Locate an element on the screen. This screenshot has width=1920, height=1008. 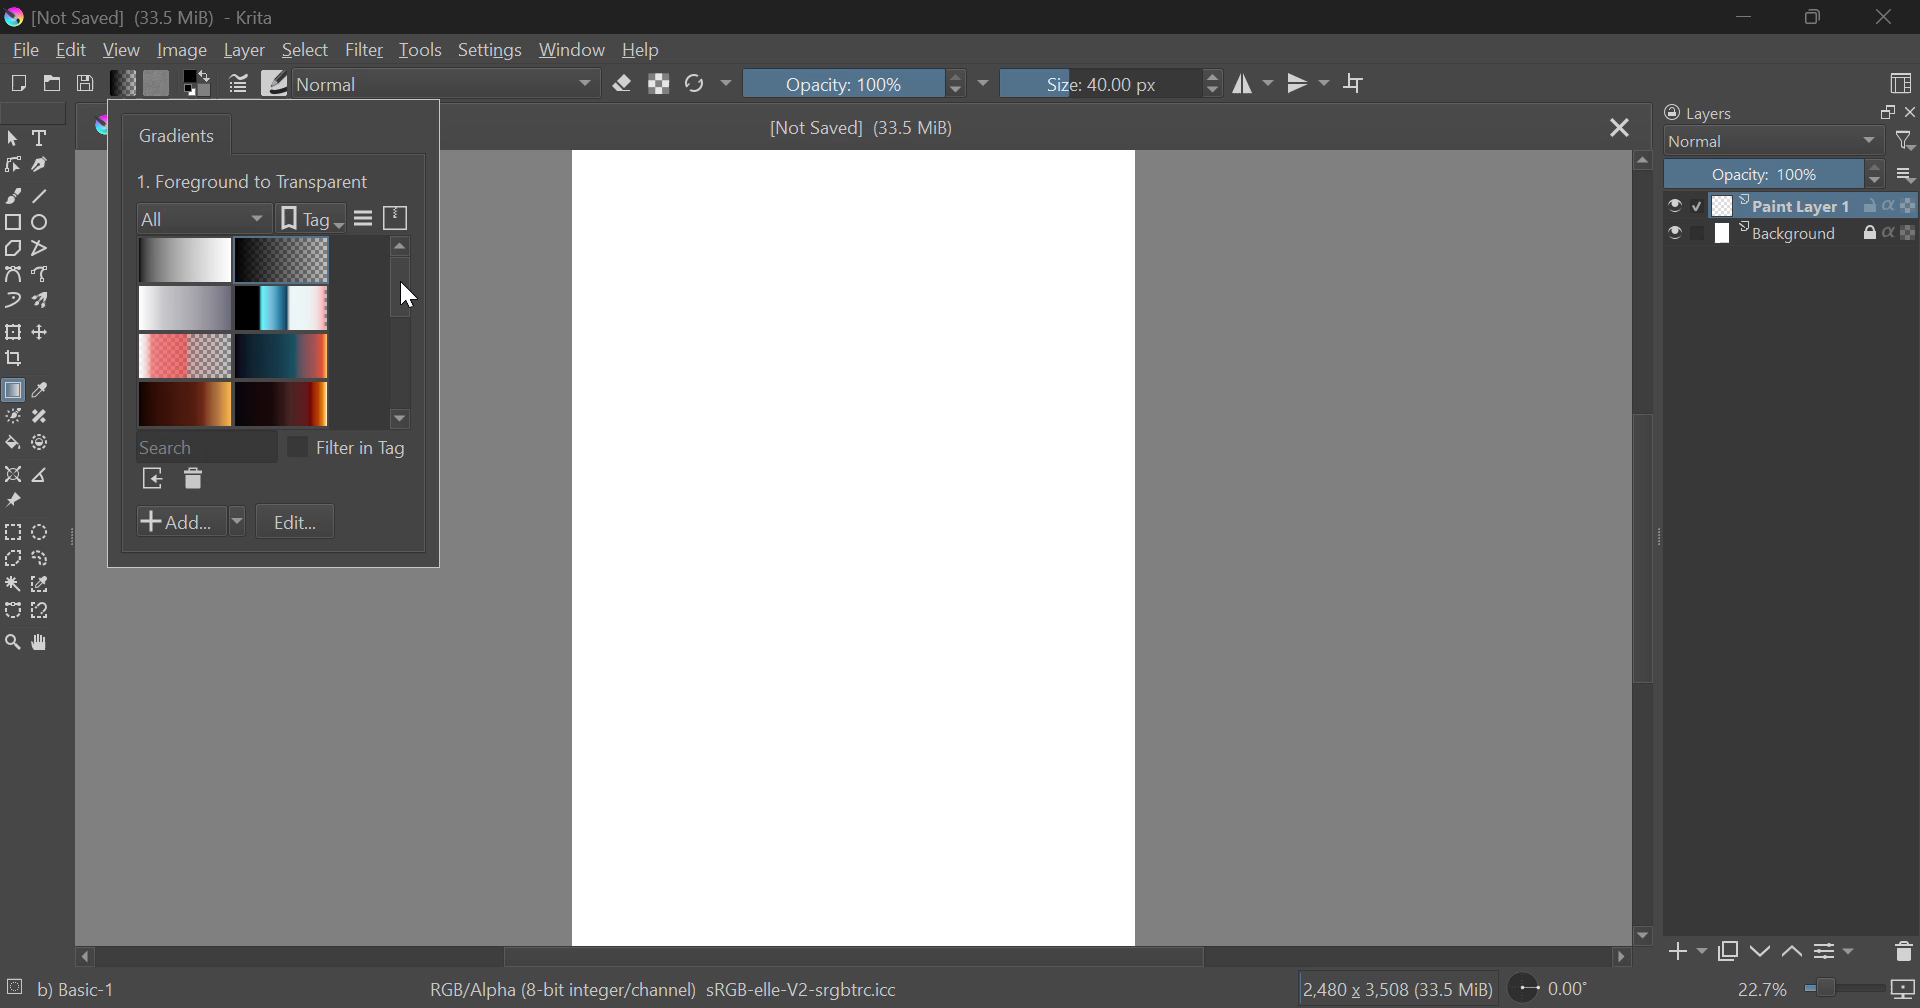
Line is located at coordinates (41, 194).